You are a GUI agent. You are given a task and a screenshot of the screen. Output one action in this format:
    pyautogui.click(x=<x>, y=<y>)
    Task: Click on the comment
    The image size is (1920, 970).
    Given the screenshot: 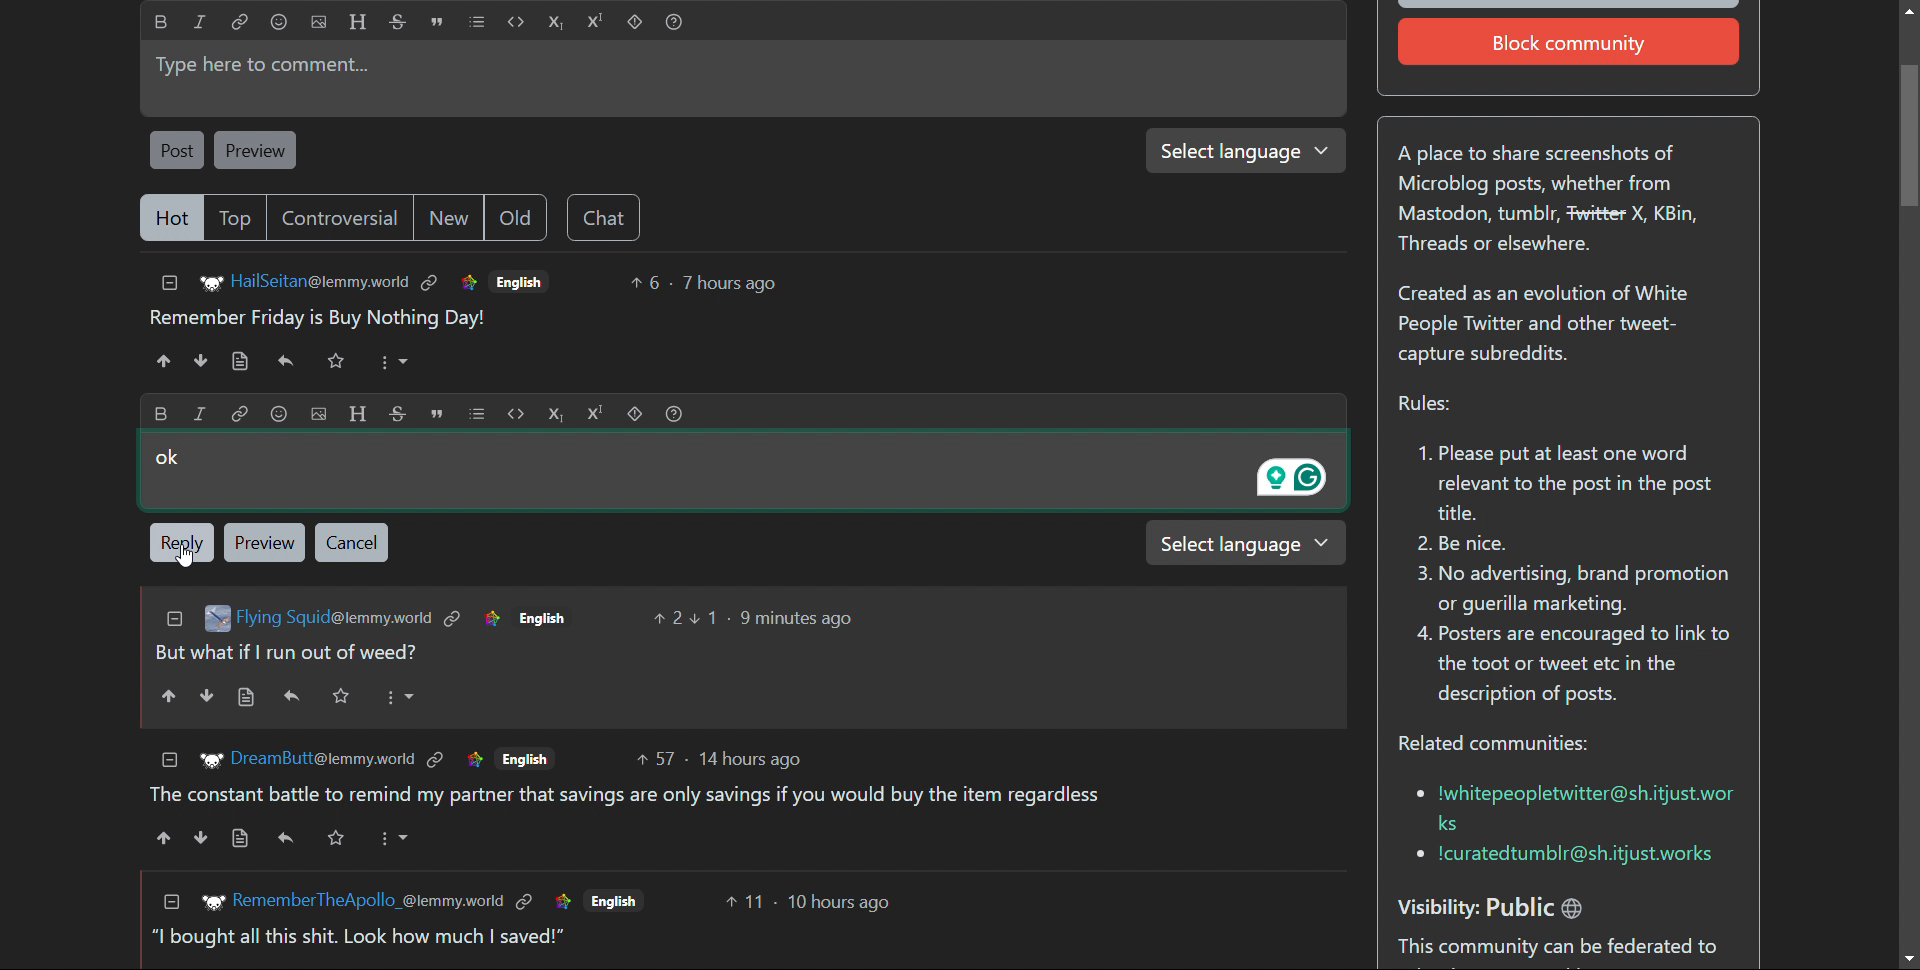 What is the action you would take?
    pyautogui.click(x=318, y=319)
    